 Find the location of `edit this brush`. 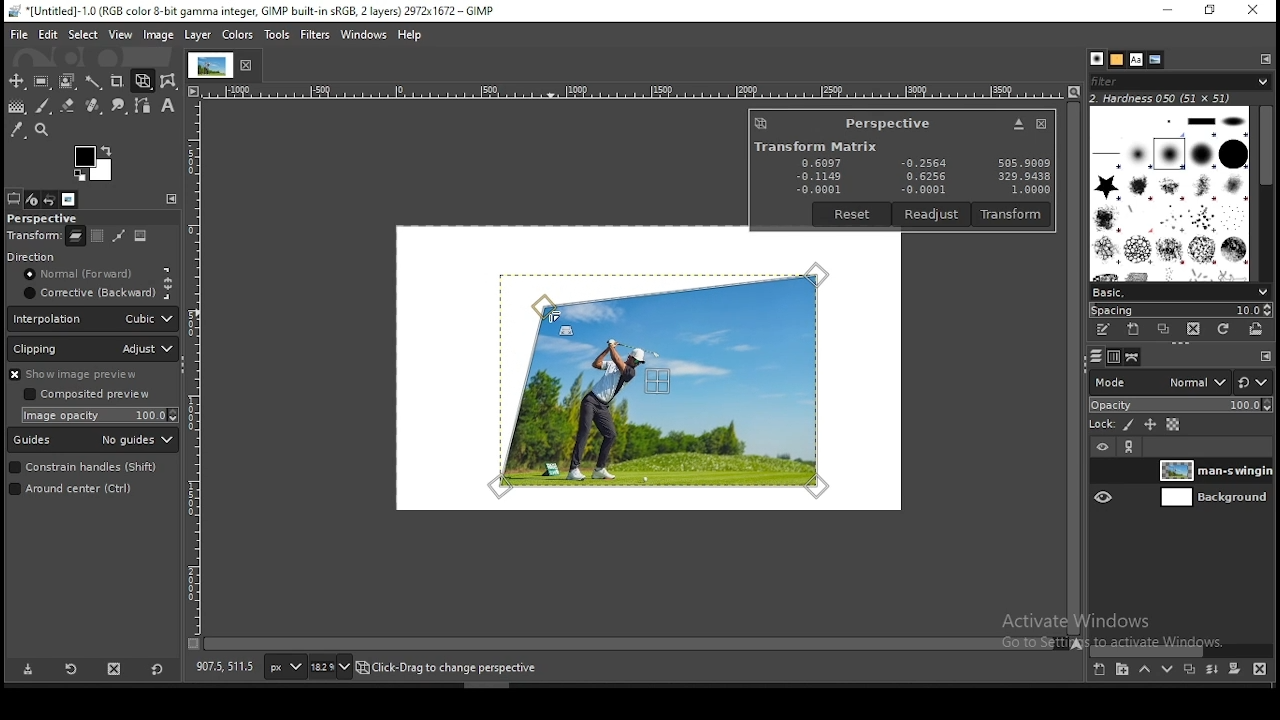

edit this brush is located at coordinates (1105, 333).